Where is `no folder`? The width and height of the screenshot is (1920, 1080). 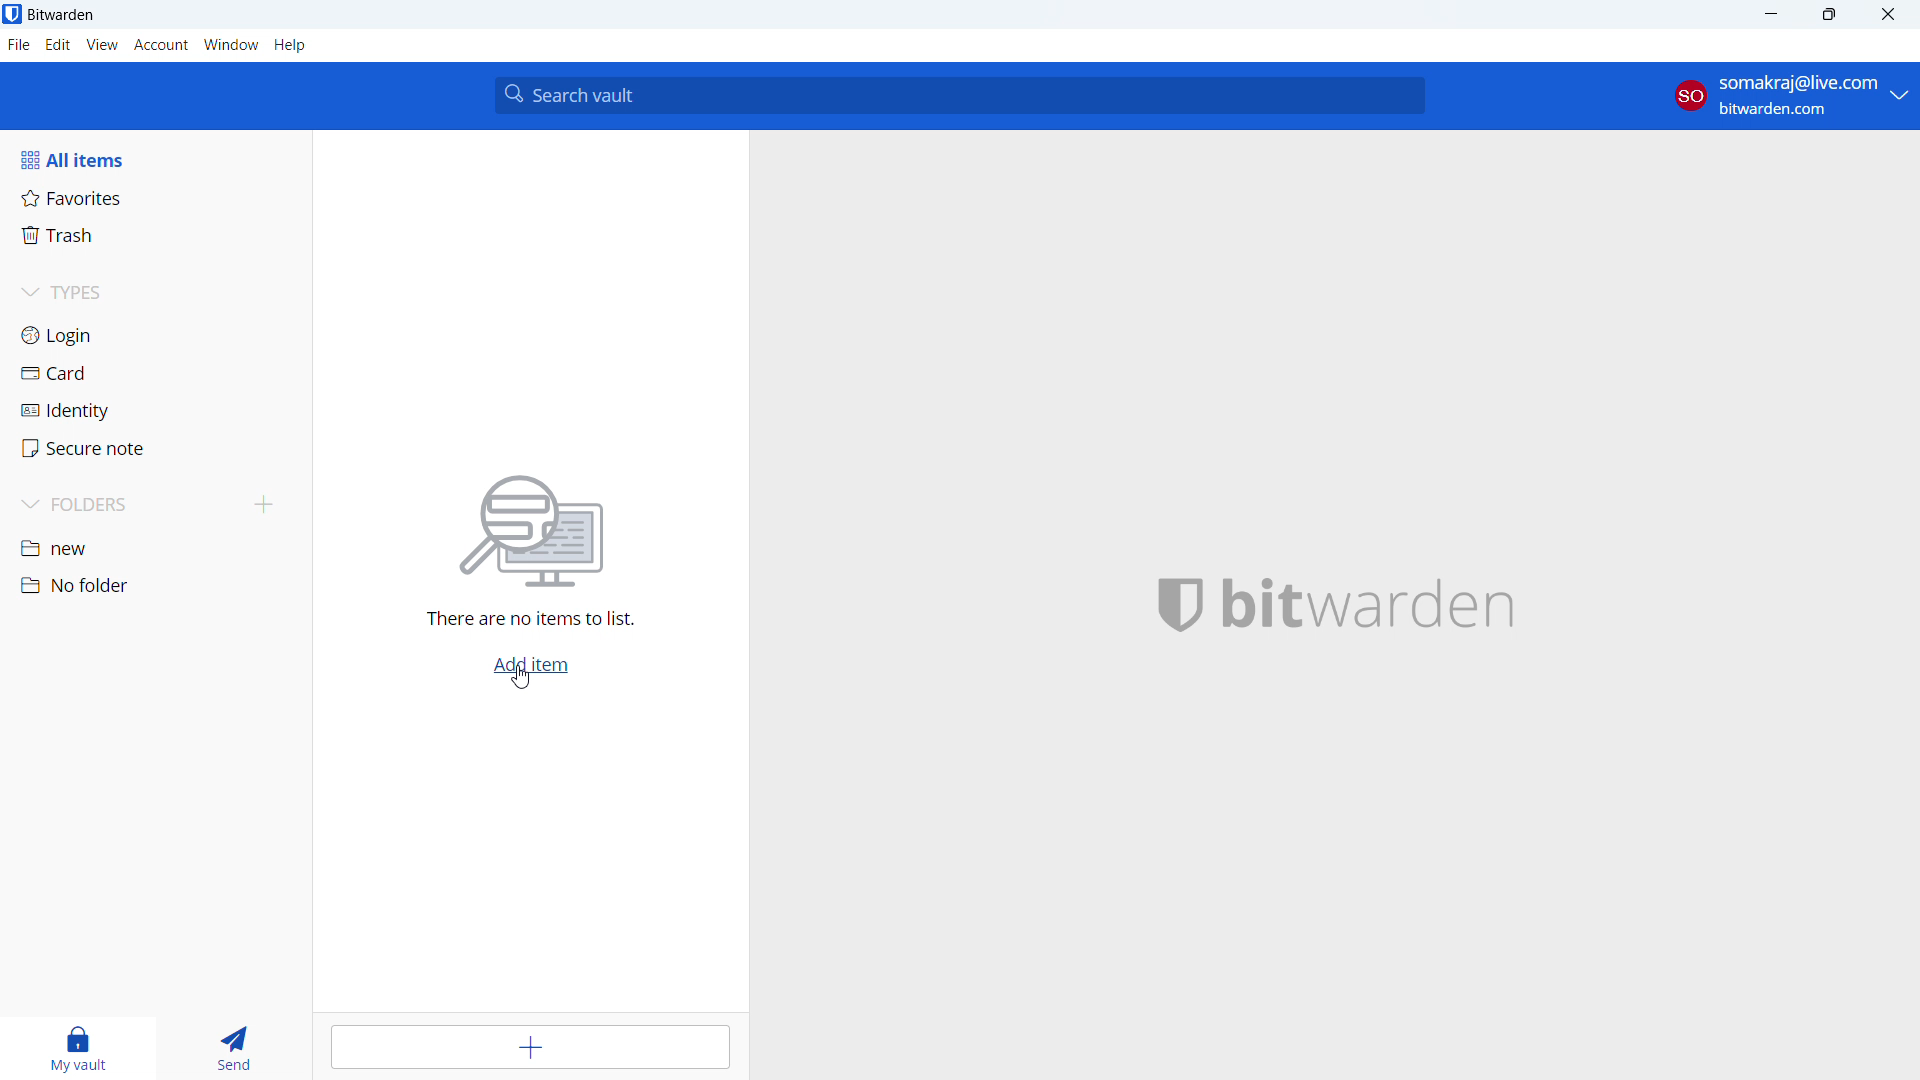
no folder is located at coordinates (153, 585).